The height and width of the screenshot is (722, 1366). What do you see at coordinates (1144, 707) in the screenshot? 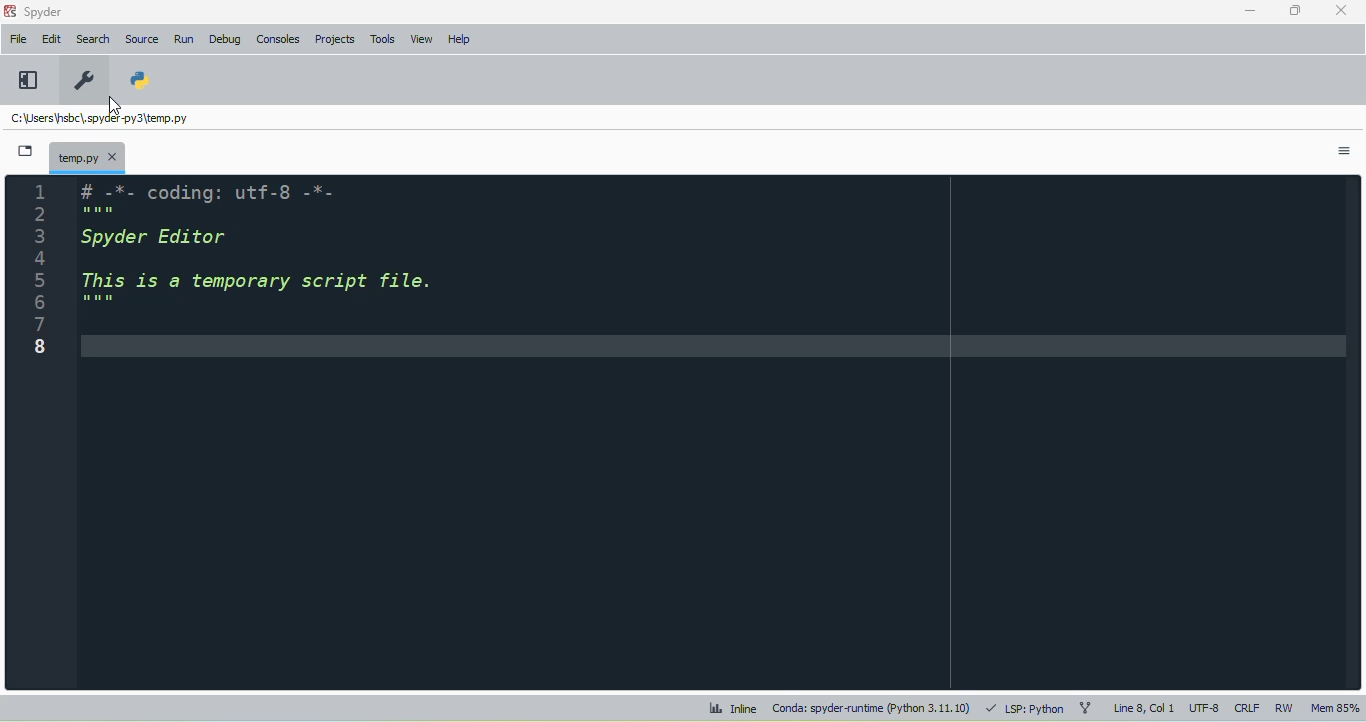
I see `line 8, col 1` at bounding box center [1144, 707].